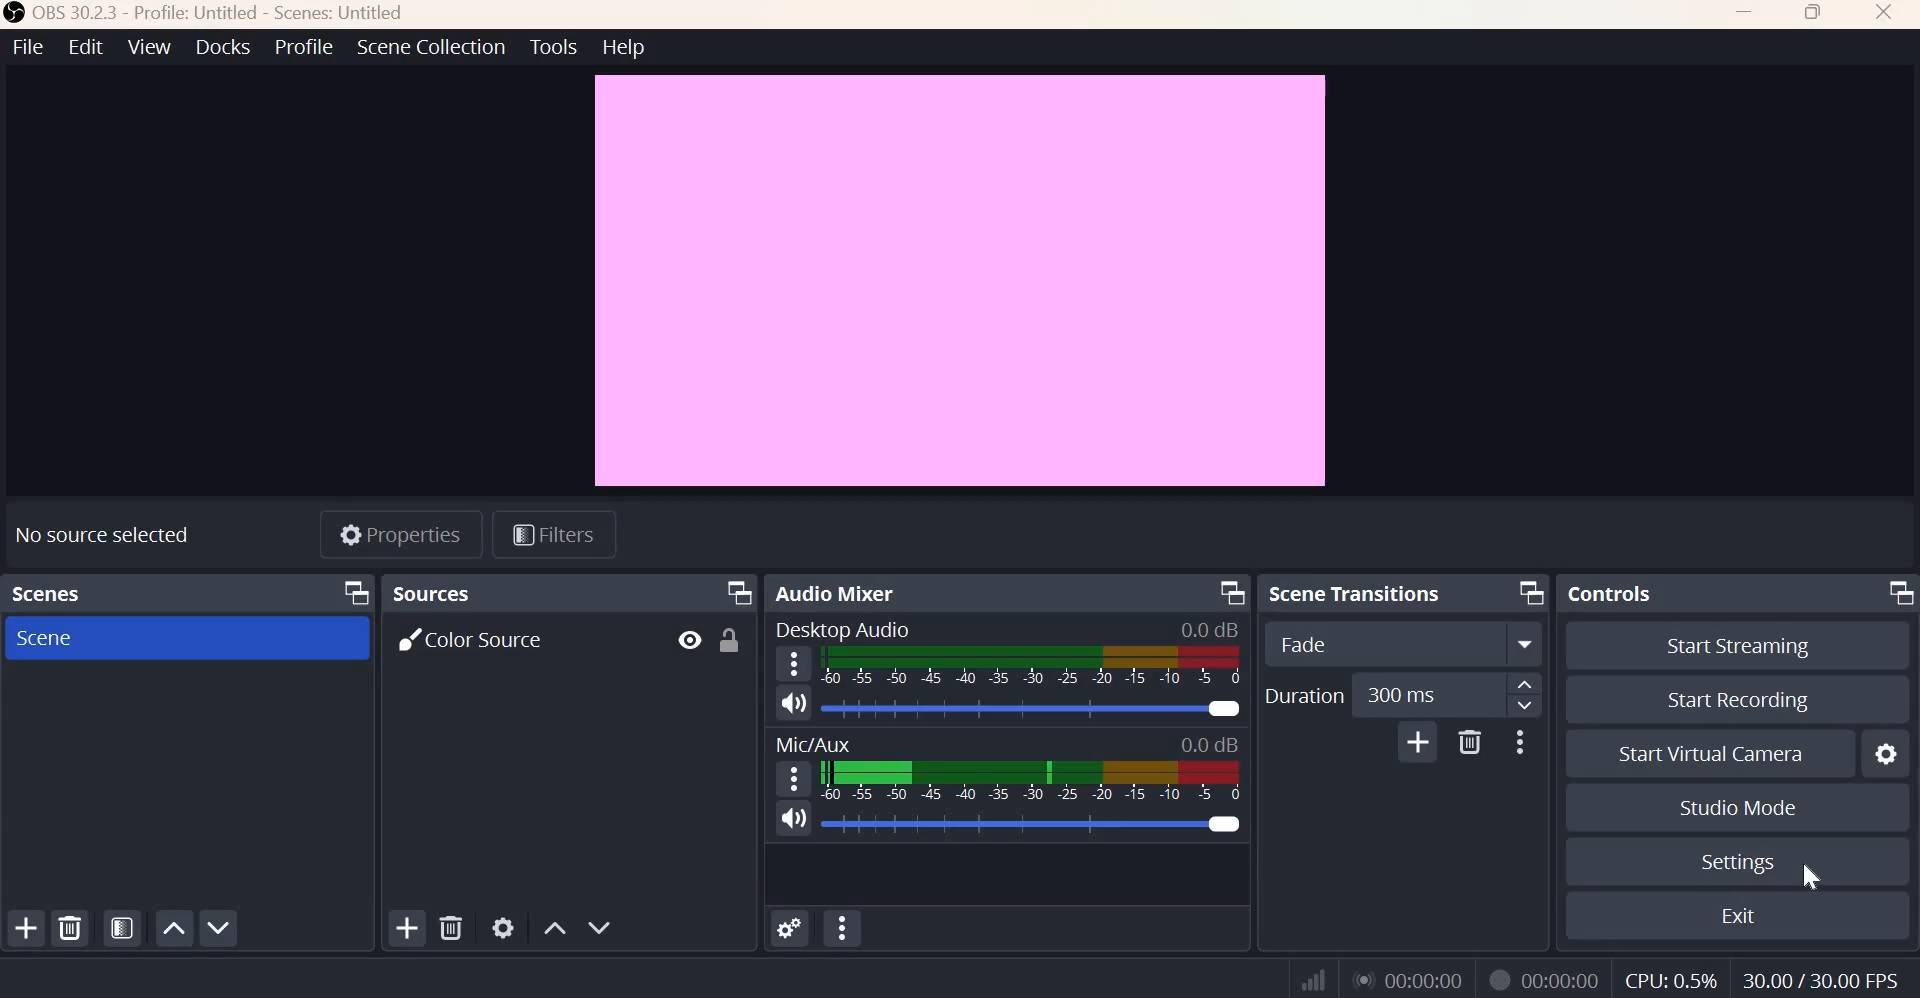  I want to click on Sources, so click(438, 594).